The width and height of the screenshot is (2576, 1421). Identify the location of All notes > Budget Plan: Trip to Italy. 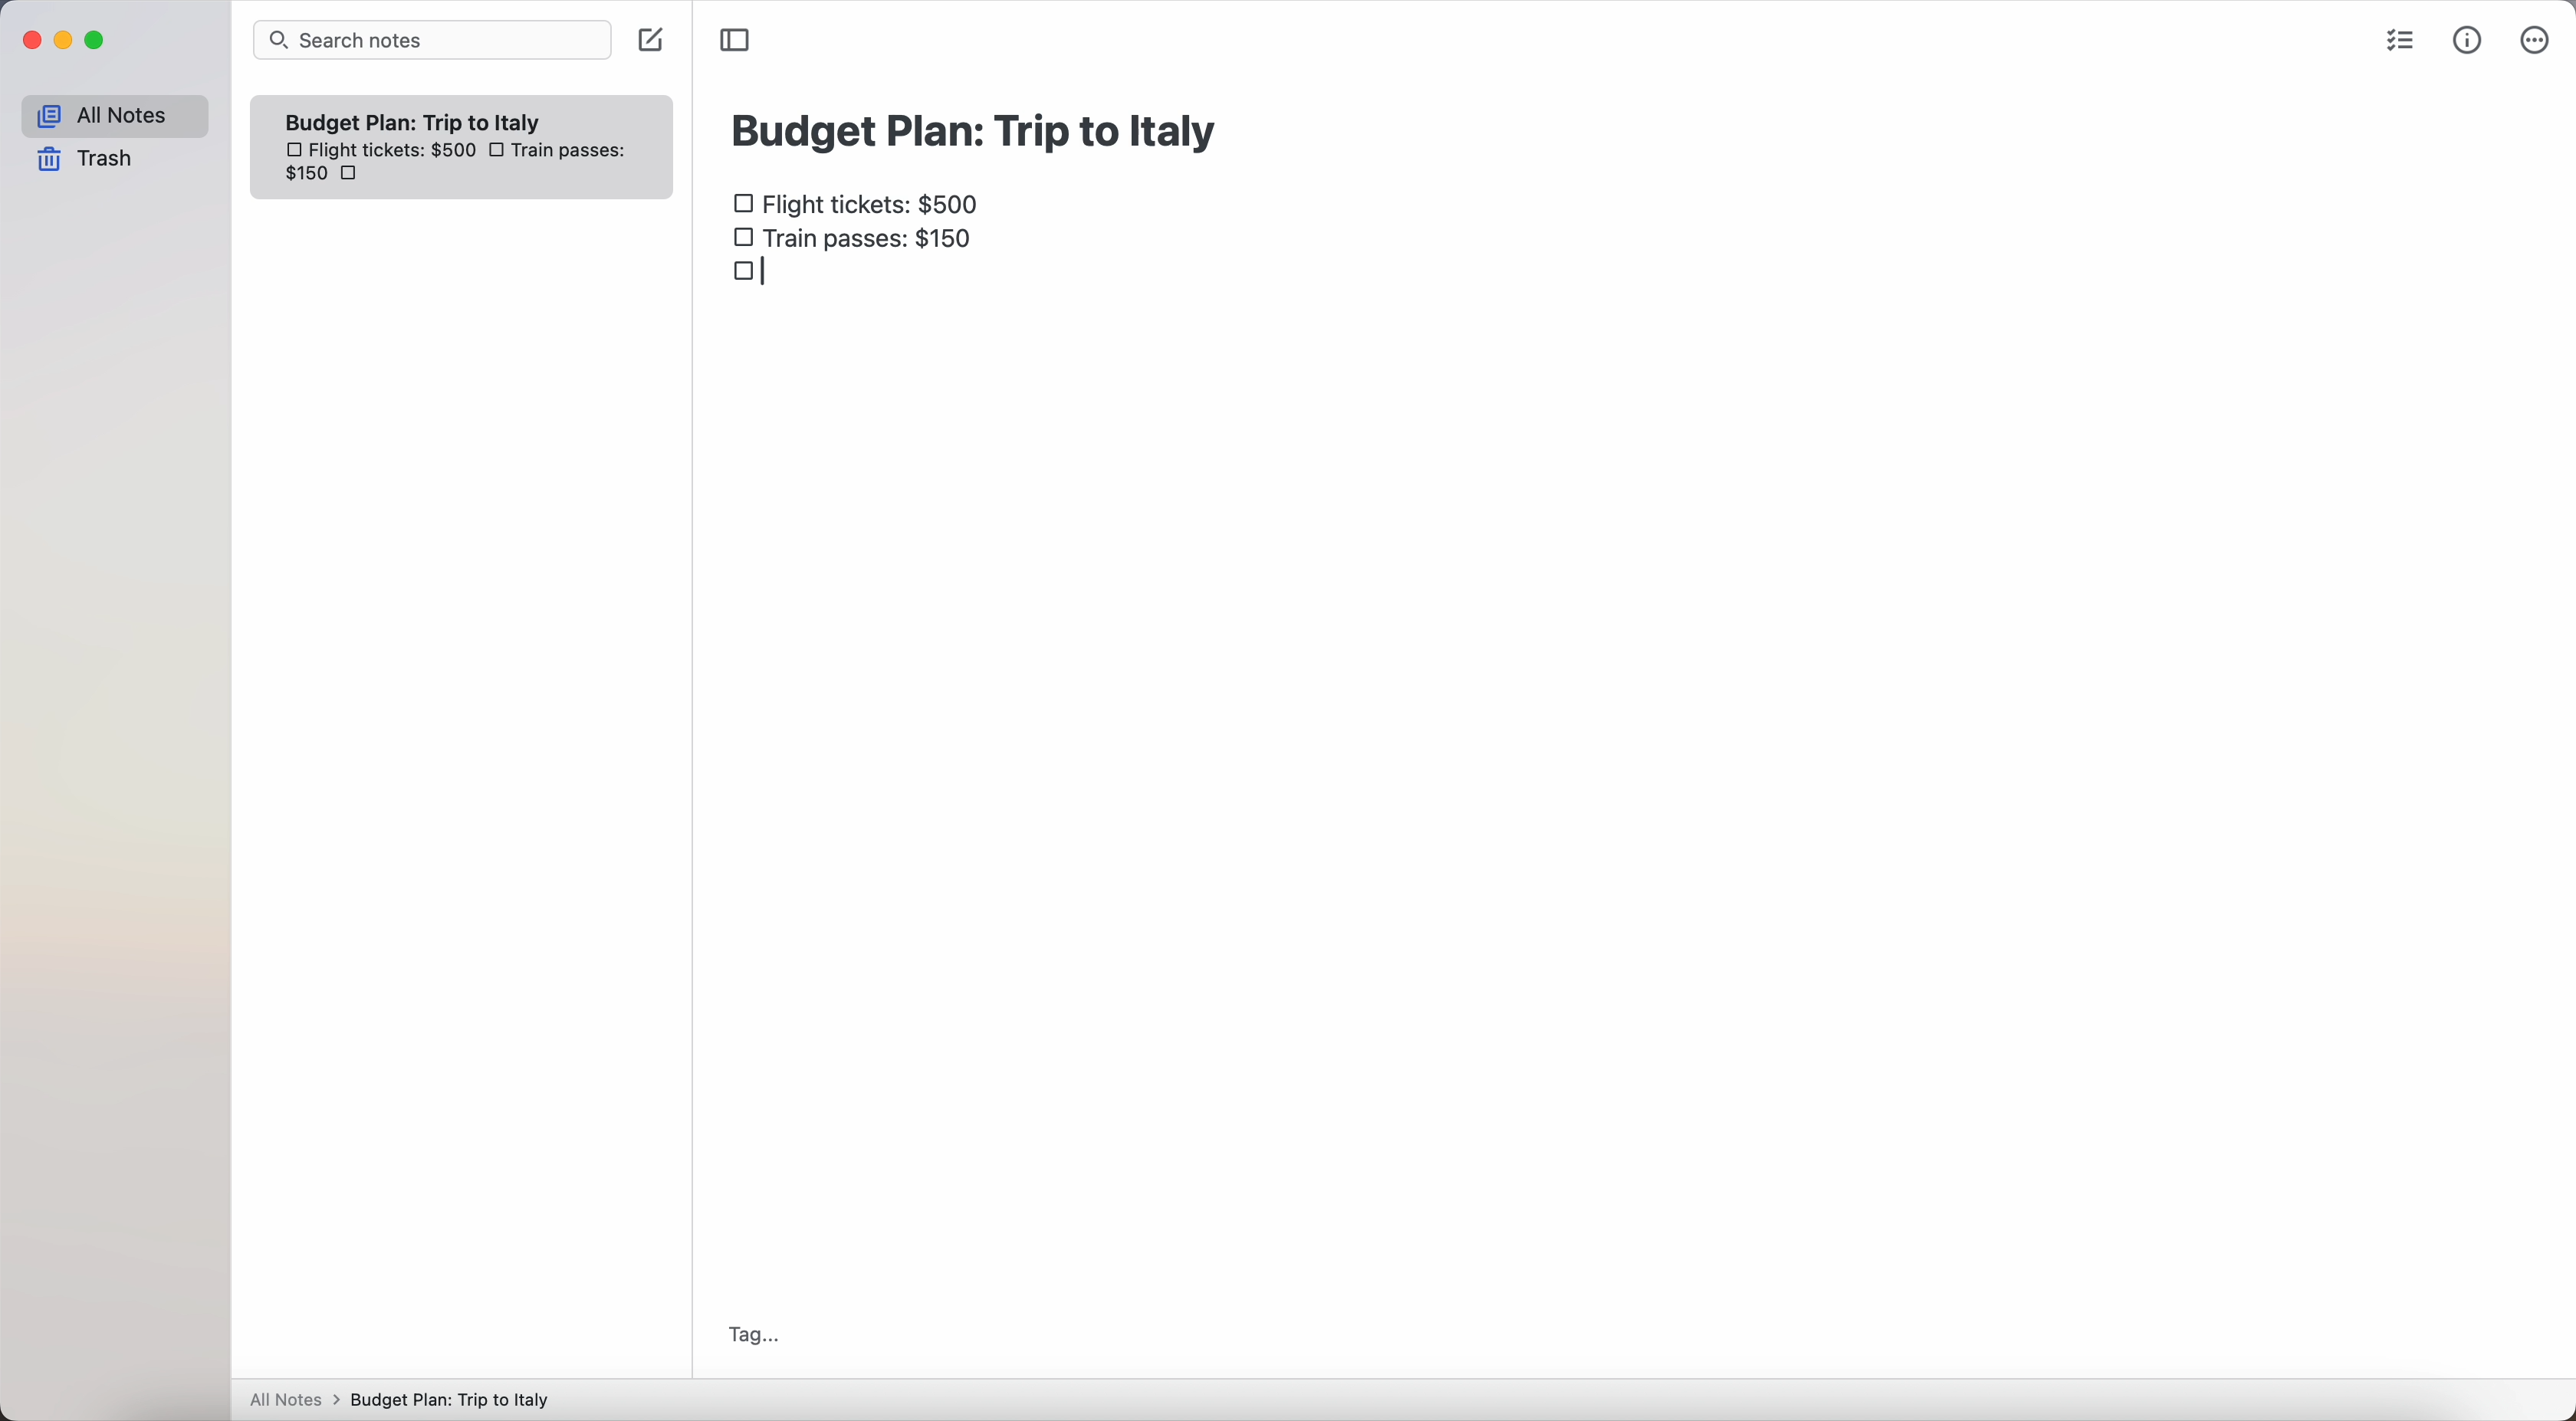
(409, 1399).